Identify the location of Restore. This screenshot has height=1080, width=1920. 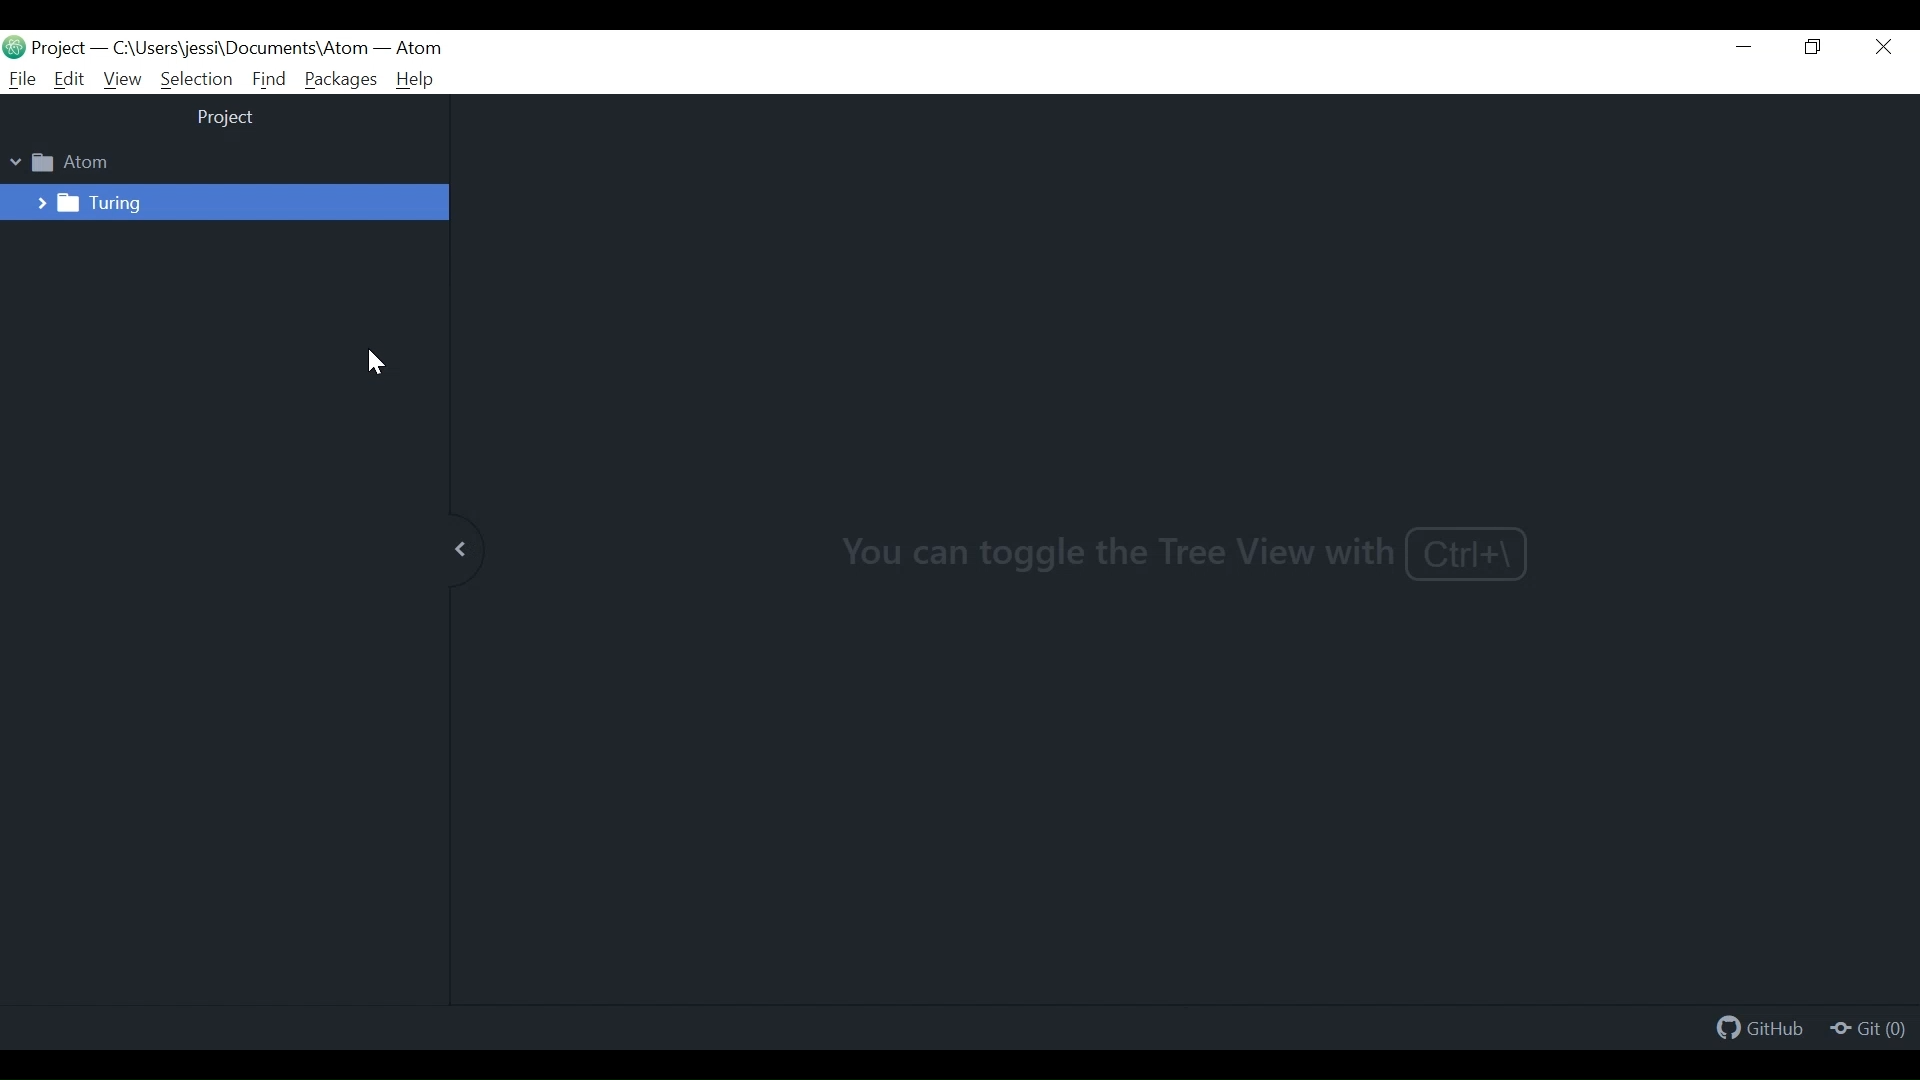
(1816, 48).